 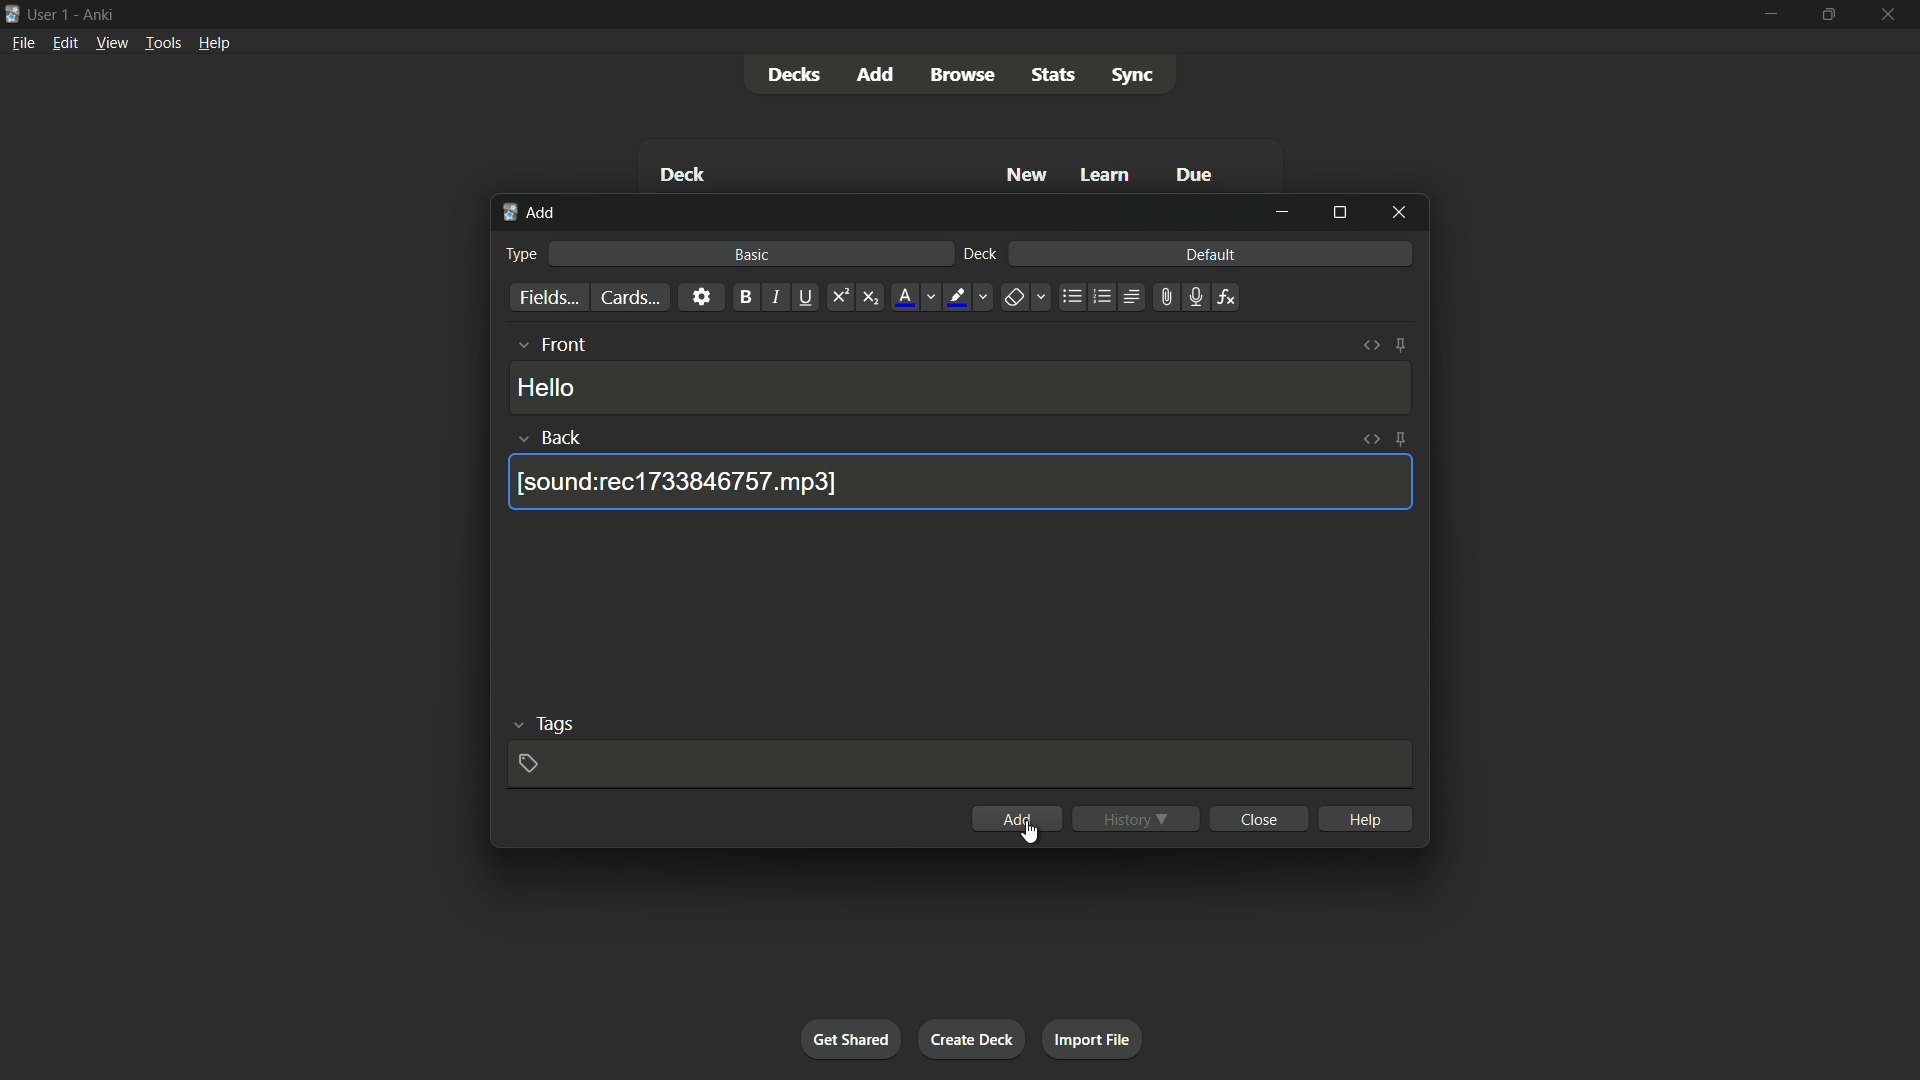 I want to click on close window, so click(x=1399, y=213).